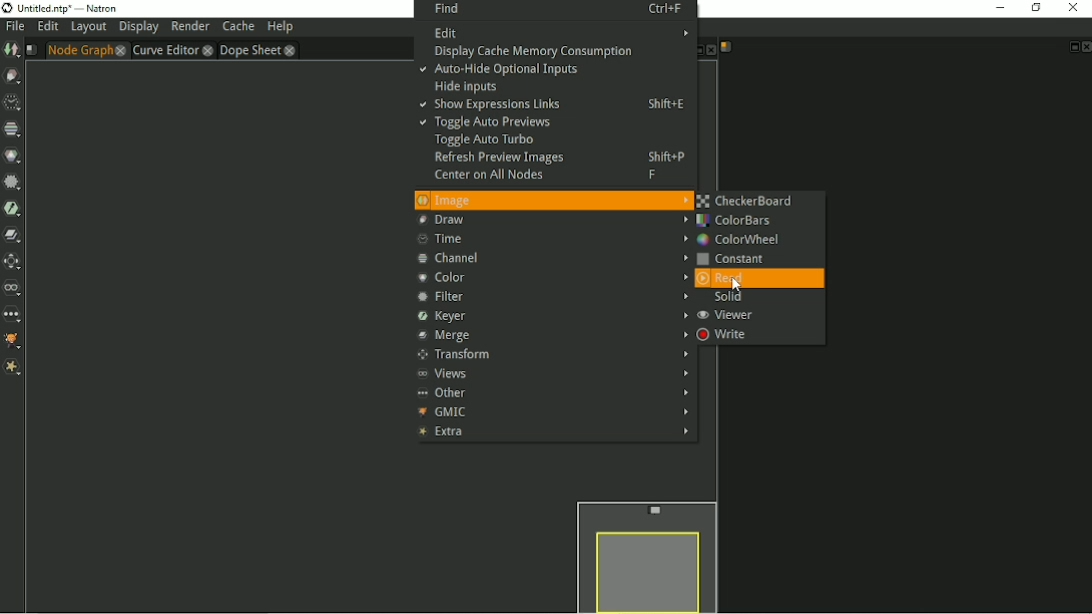  I want to click on Script name, so click(31, 50).